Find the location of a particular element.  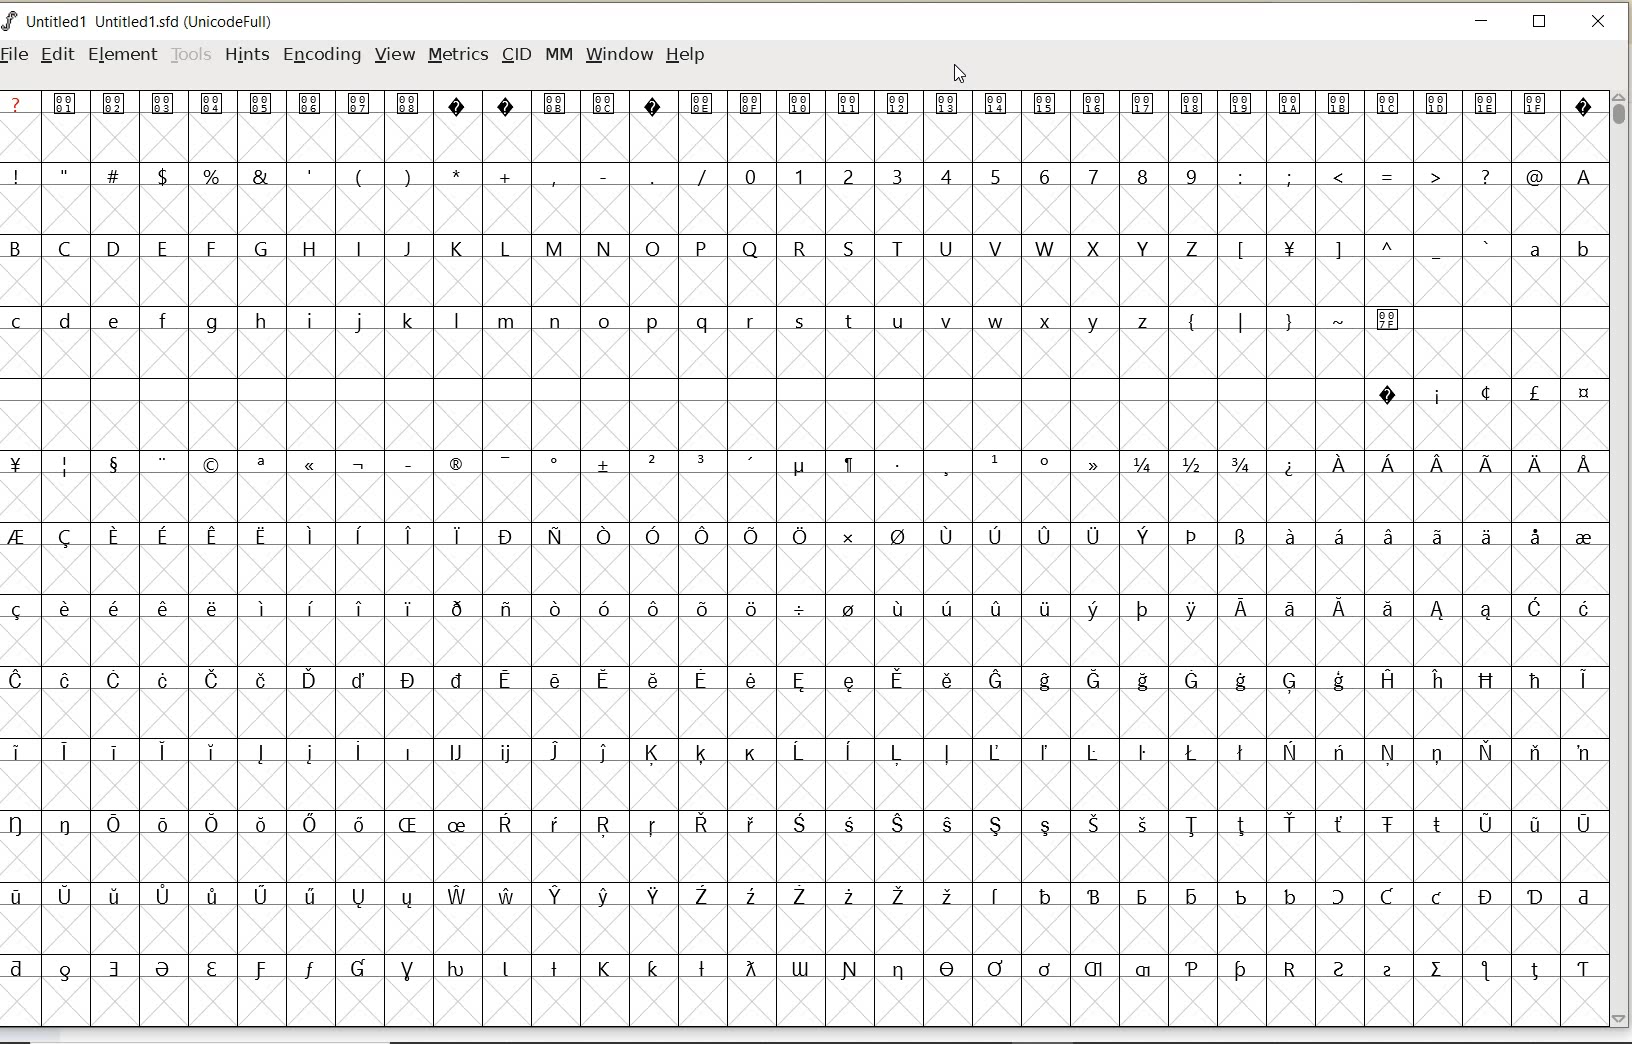

special characters is located at coordinates (1419, 177).